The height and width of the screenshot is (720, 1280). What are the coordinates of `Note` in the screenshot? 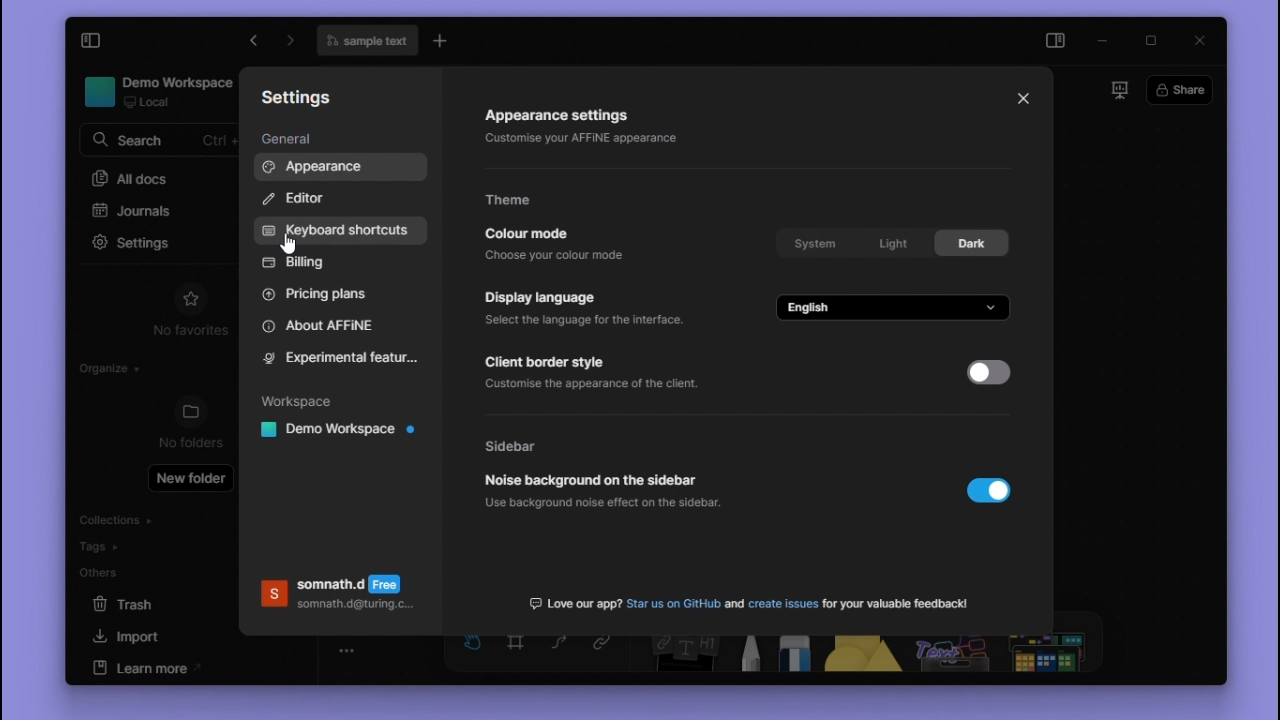 It's located at (677, 656).